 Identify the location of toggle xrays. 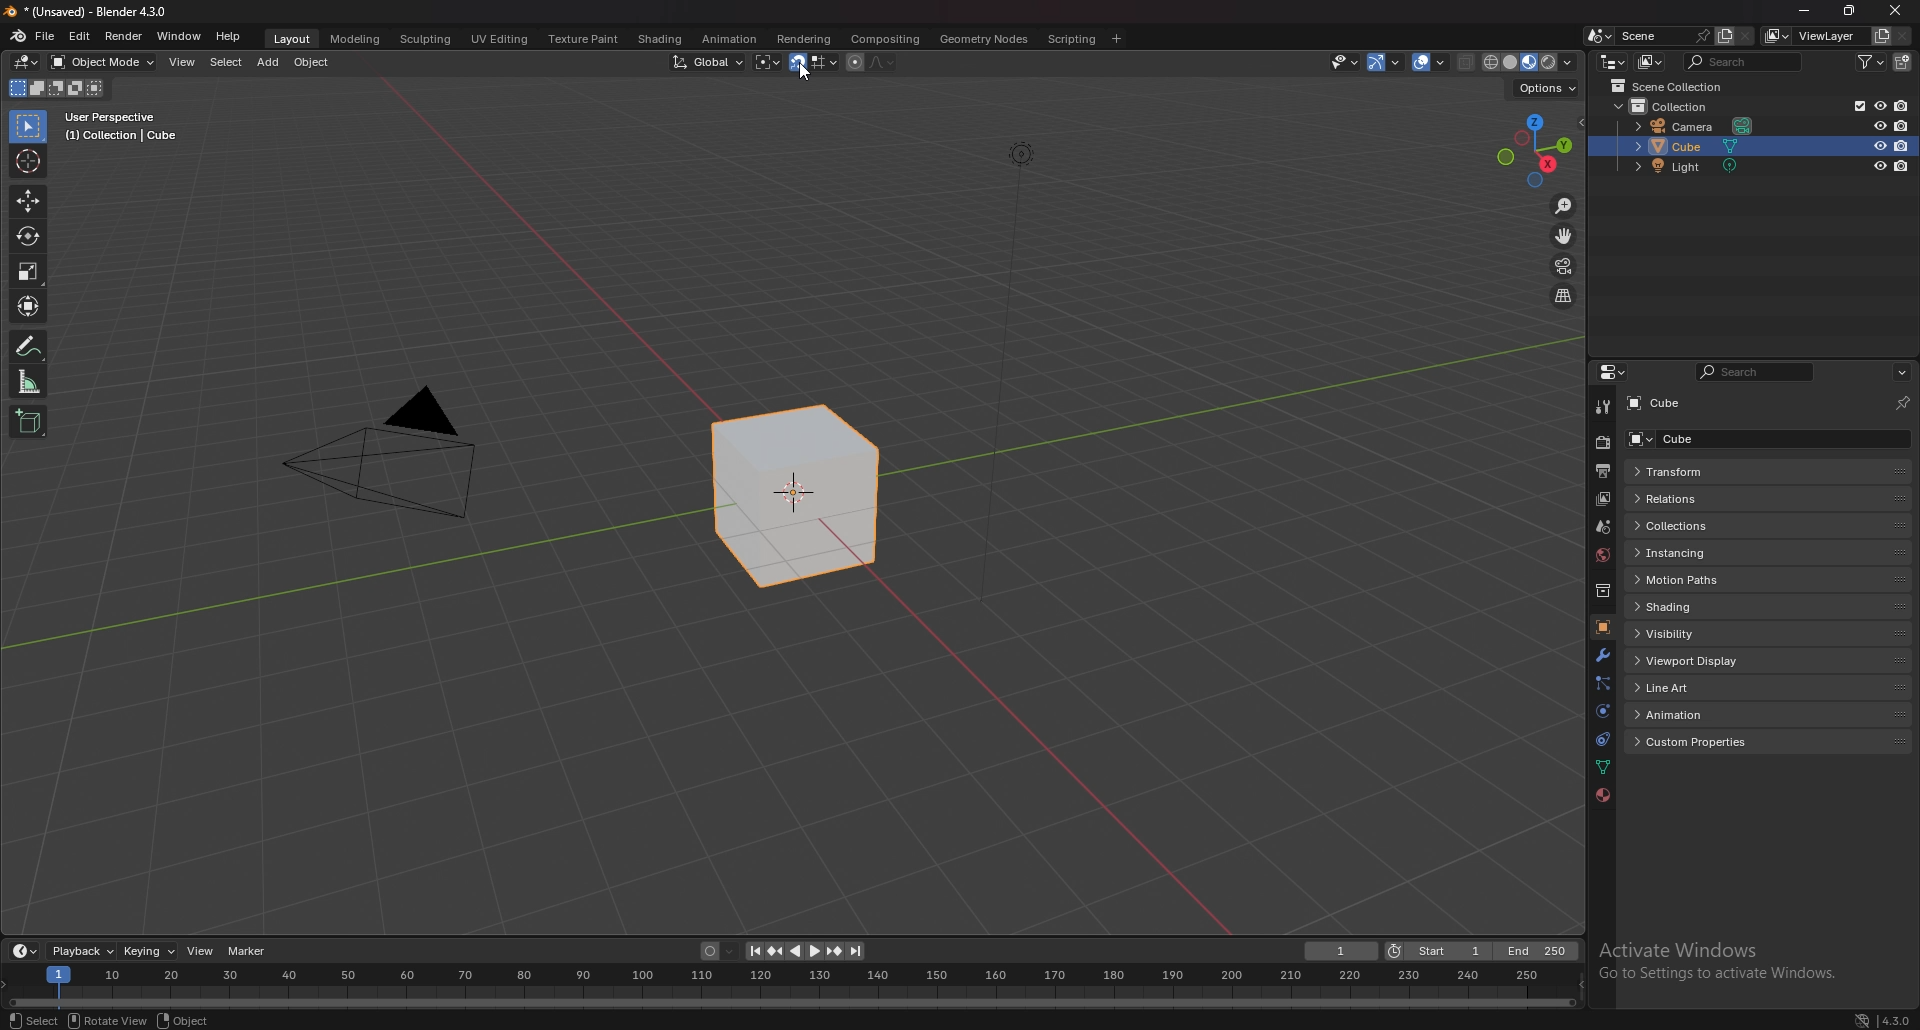
(1467, 62).